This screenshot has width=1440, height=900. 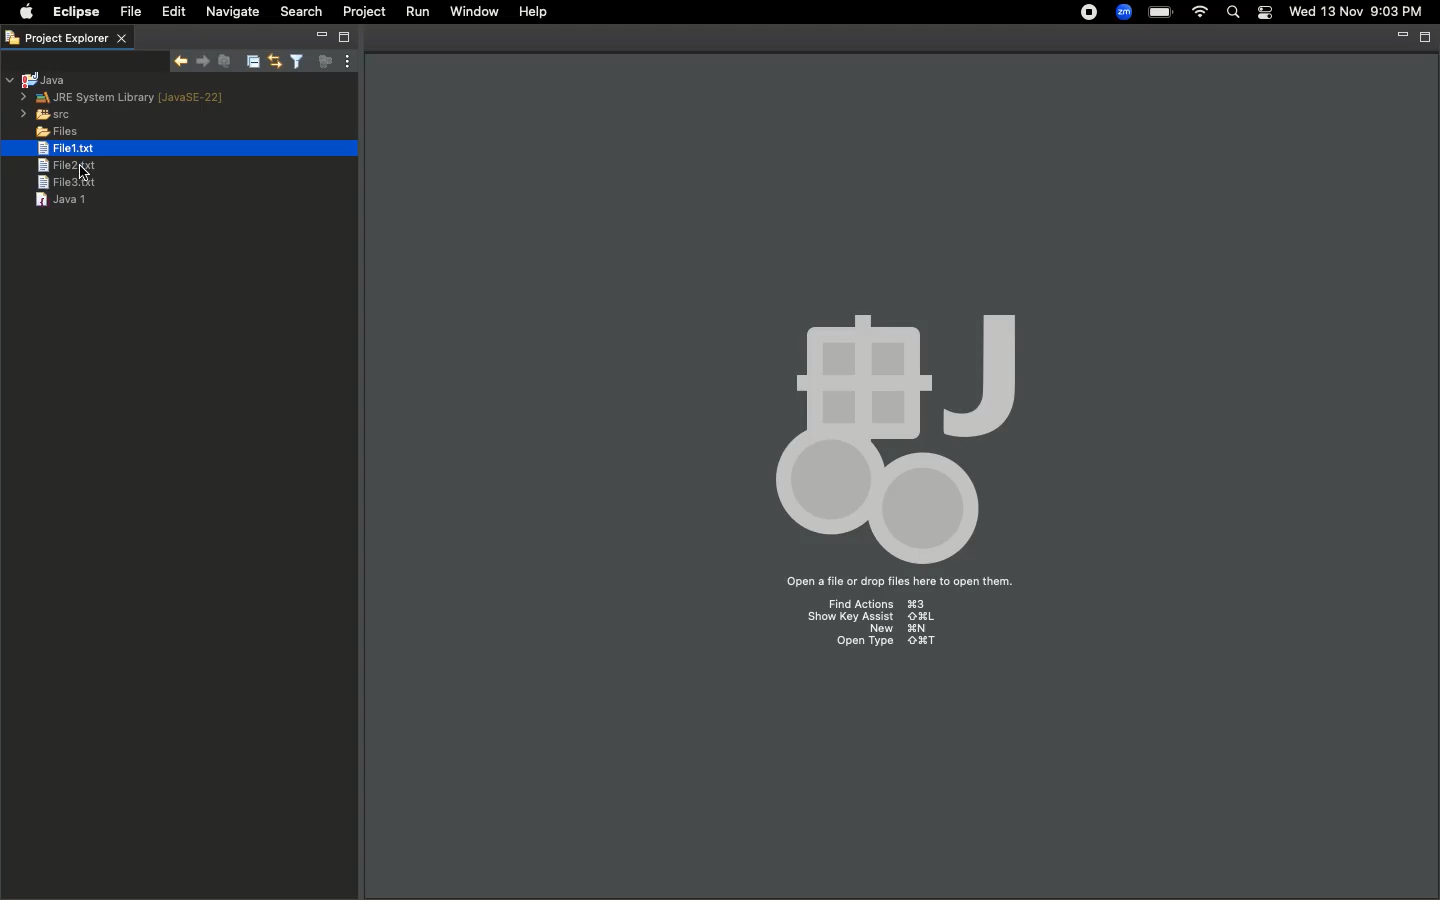 What do you see at coordinates (534, 12) in the screenshot?
I see `Help` at bounding box center [534, 12].